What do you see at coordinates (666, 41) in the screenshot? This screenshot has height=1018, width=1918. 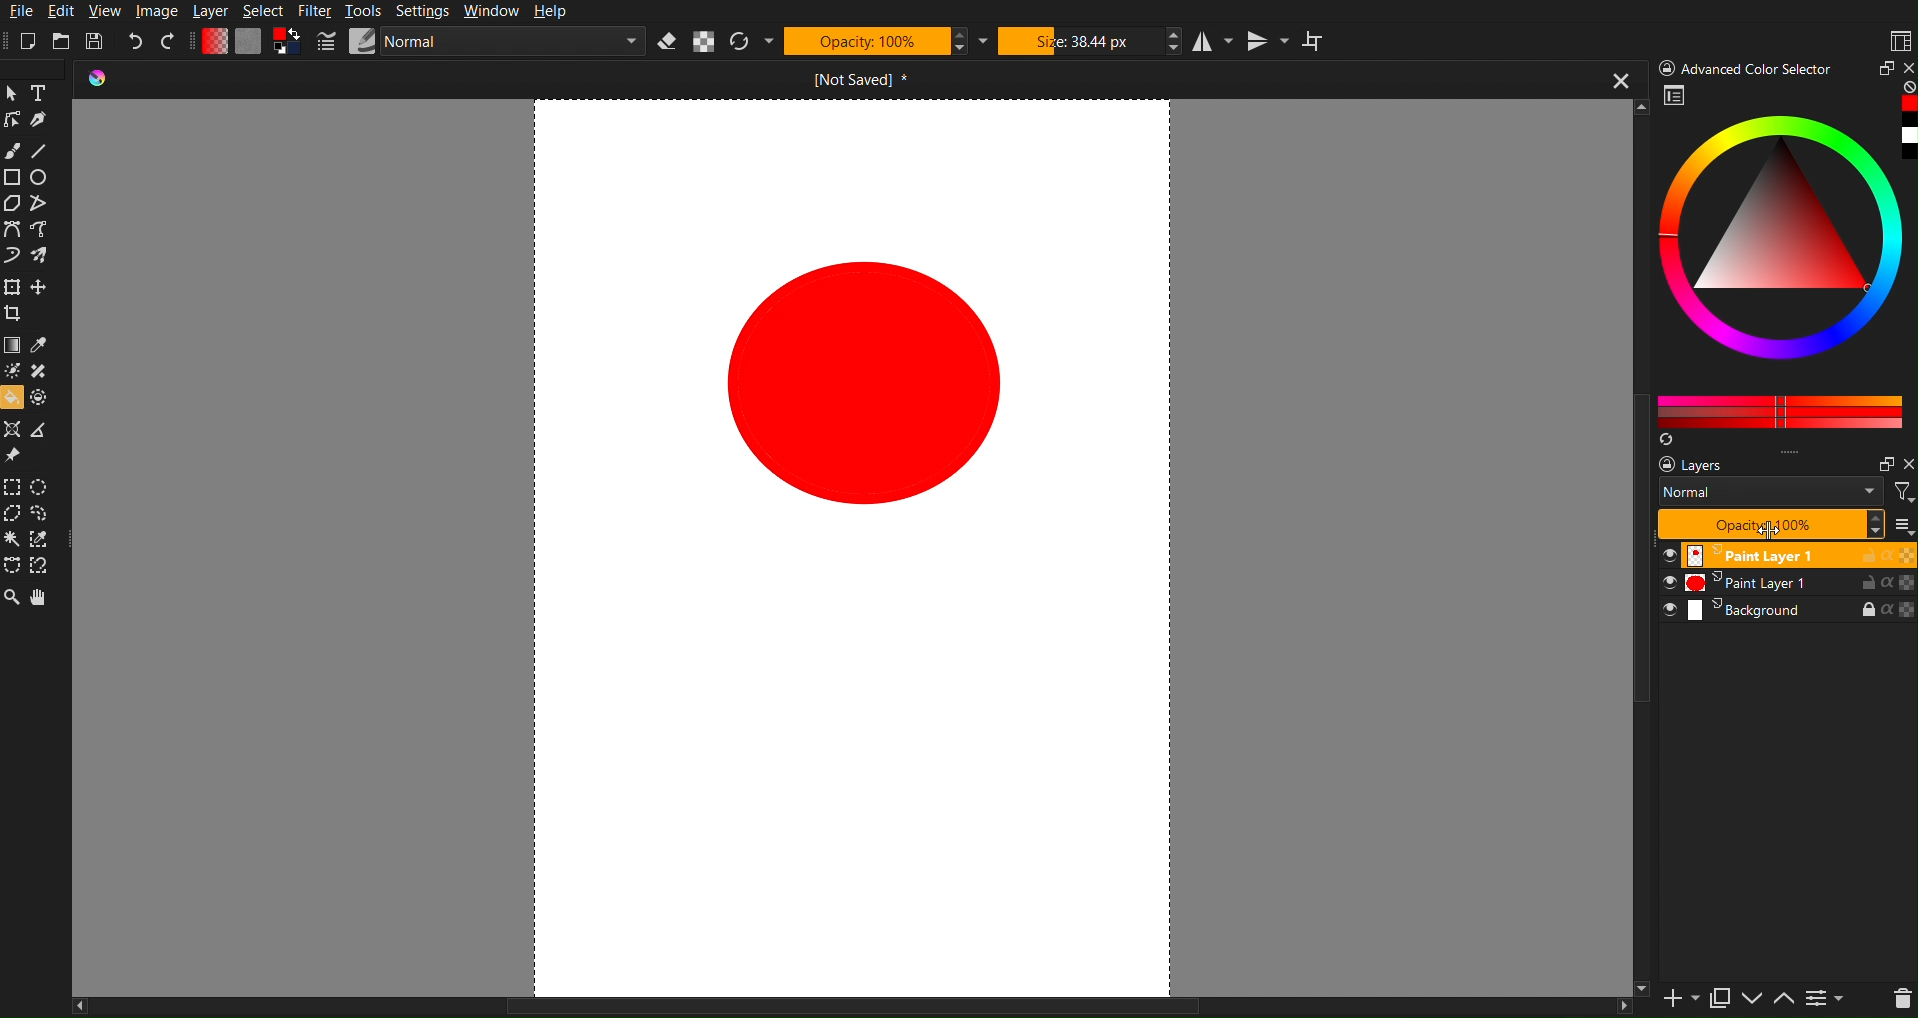 I see `Erase` at bounding box center [666, 41].